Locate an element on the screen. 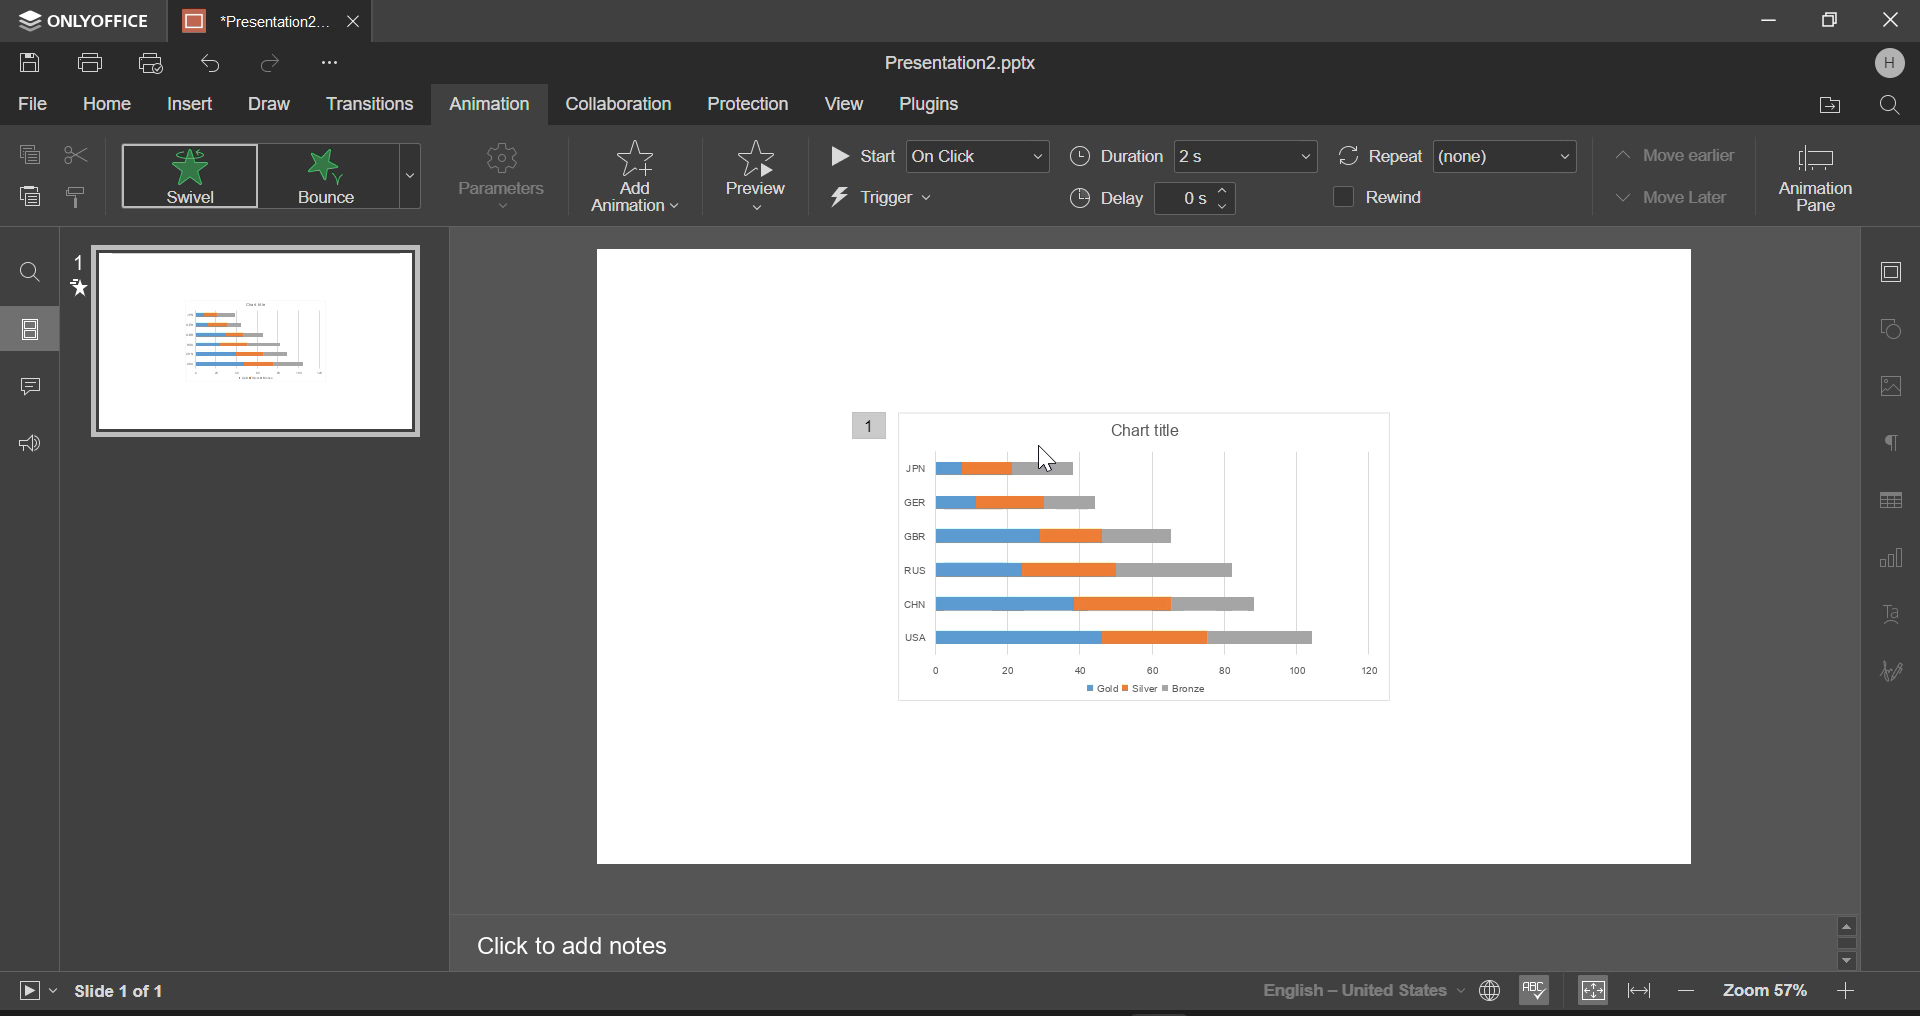 Image resolution: width=1920 pixels, height=1016 pixels. Find is located at coordinates (31, 271).